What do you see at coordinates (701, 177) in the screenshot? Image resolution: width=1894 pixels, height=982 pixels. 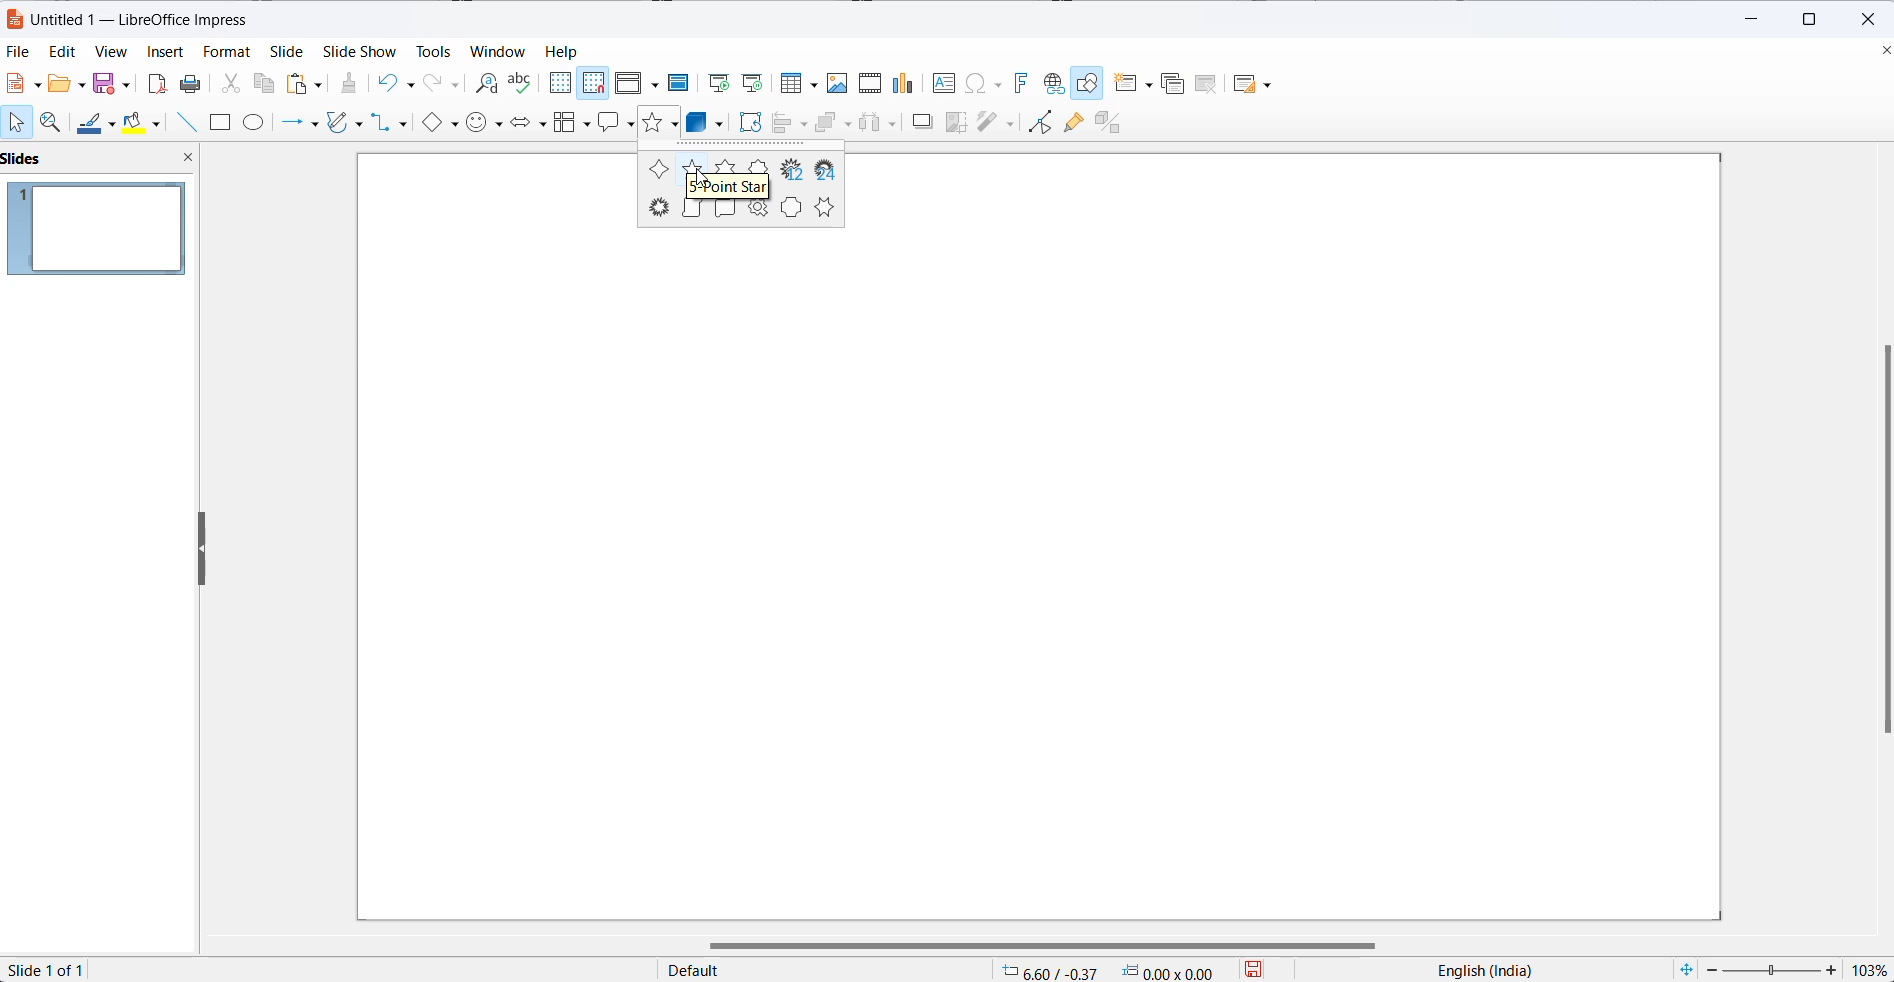 I see `cursor` at bounding box center [701, 177].